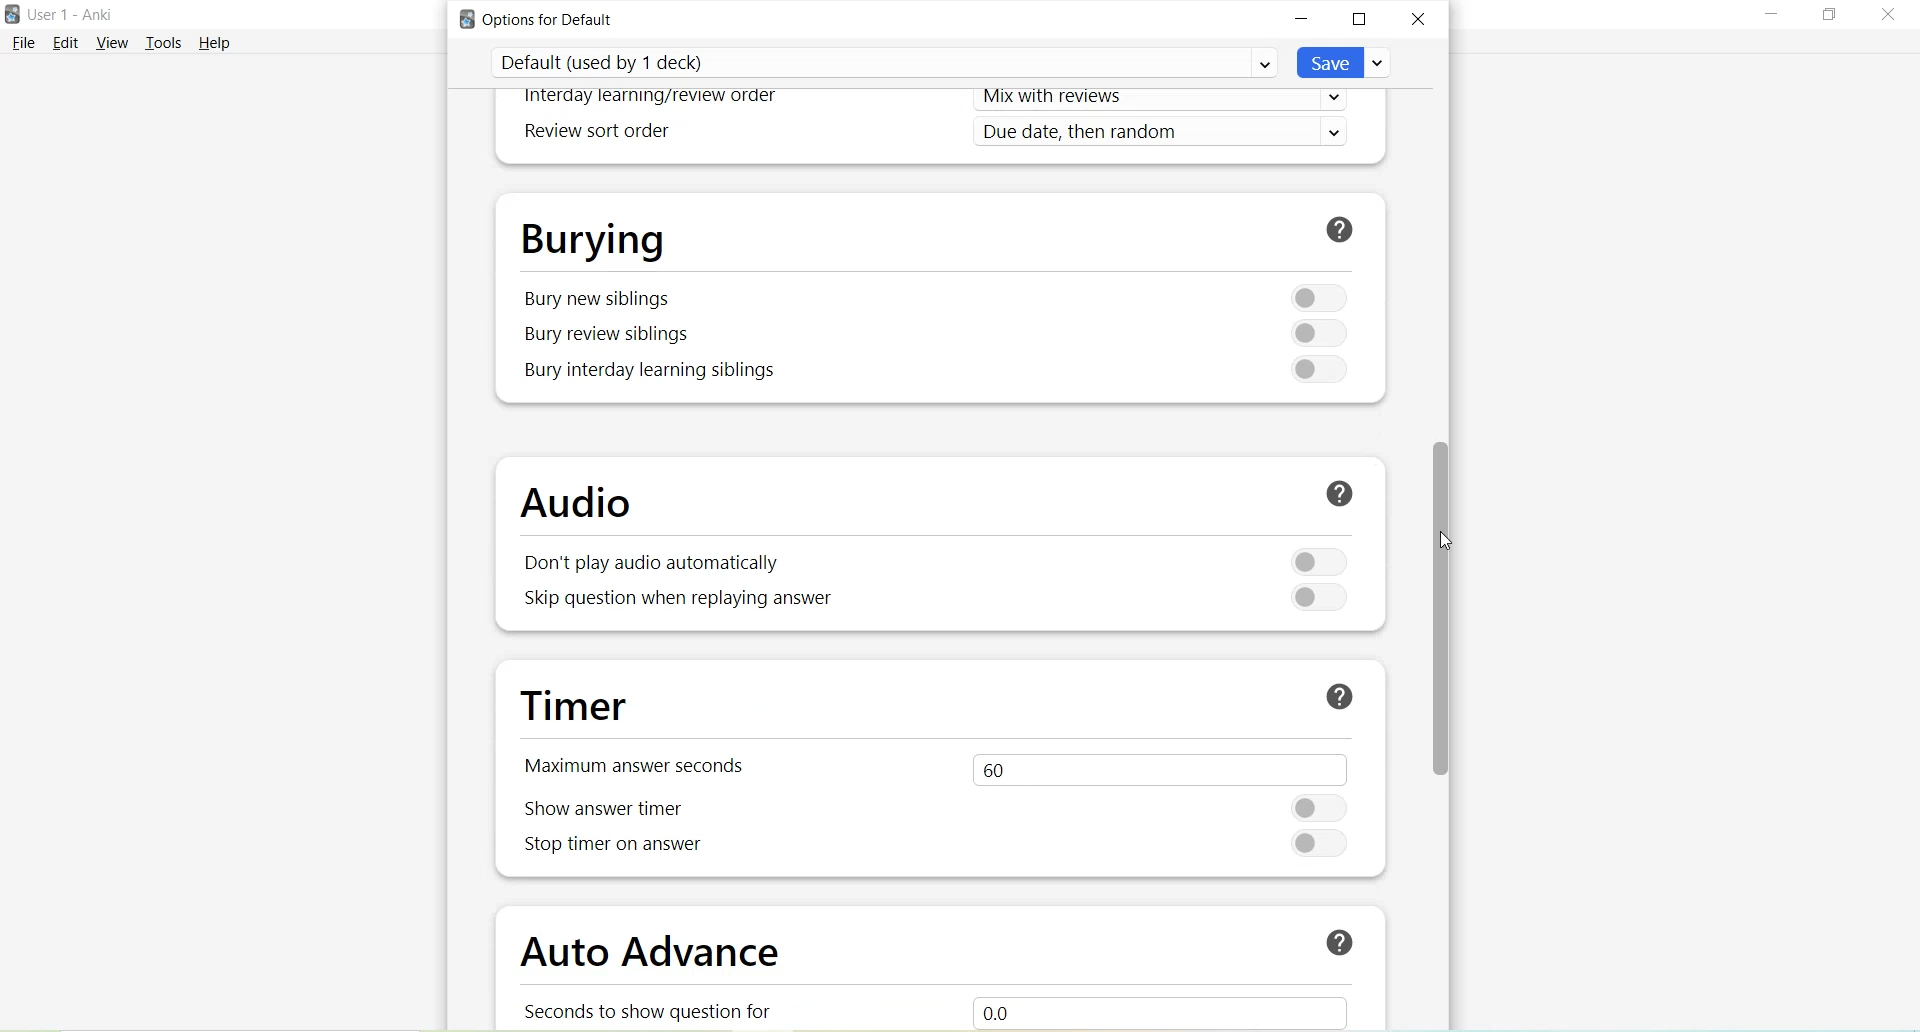 This screenshot has height=1032, width=1920. What do you see at coordinates (168, 43) in the screenshot?
I see `Tools` at bounding box center [168, 43].